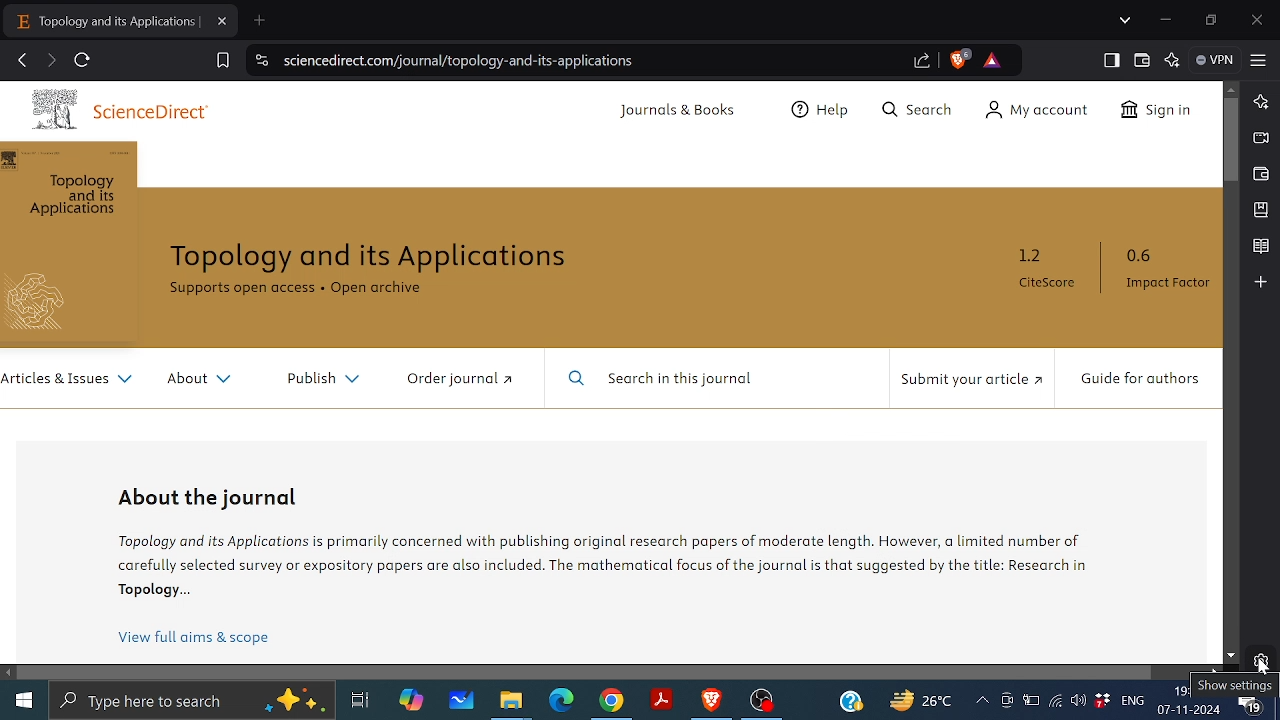 This screenshot has width=1280, height=720. What do you see at coordinates (1166, 17) in the screenshot?
I see `Minimize` at bounding box center [1166, 17].